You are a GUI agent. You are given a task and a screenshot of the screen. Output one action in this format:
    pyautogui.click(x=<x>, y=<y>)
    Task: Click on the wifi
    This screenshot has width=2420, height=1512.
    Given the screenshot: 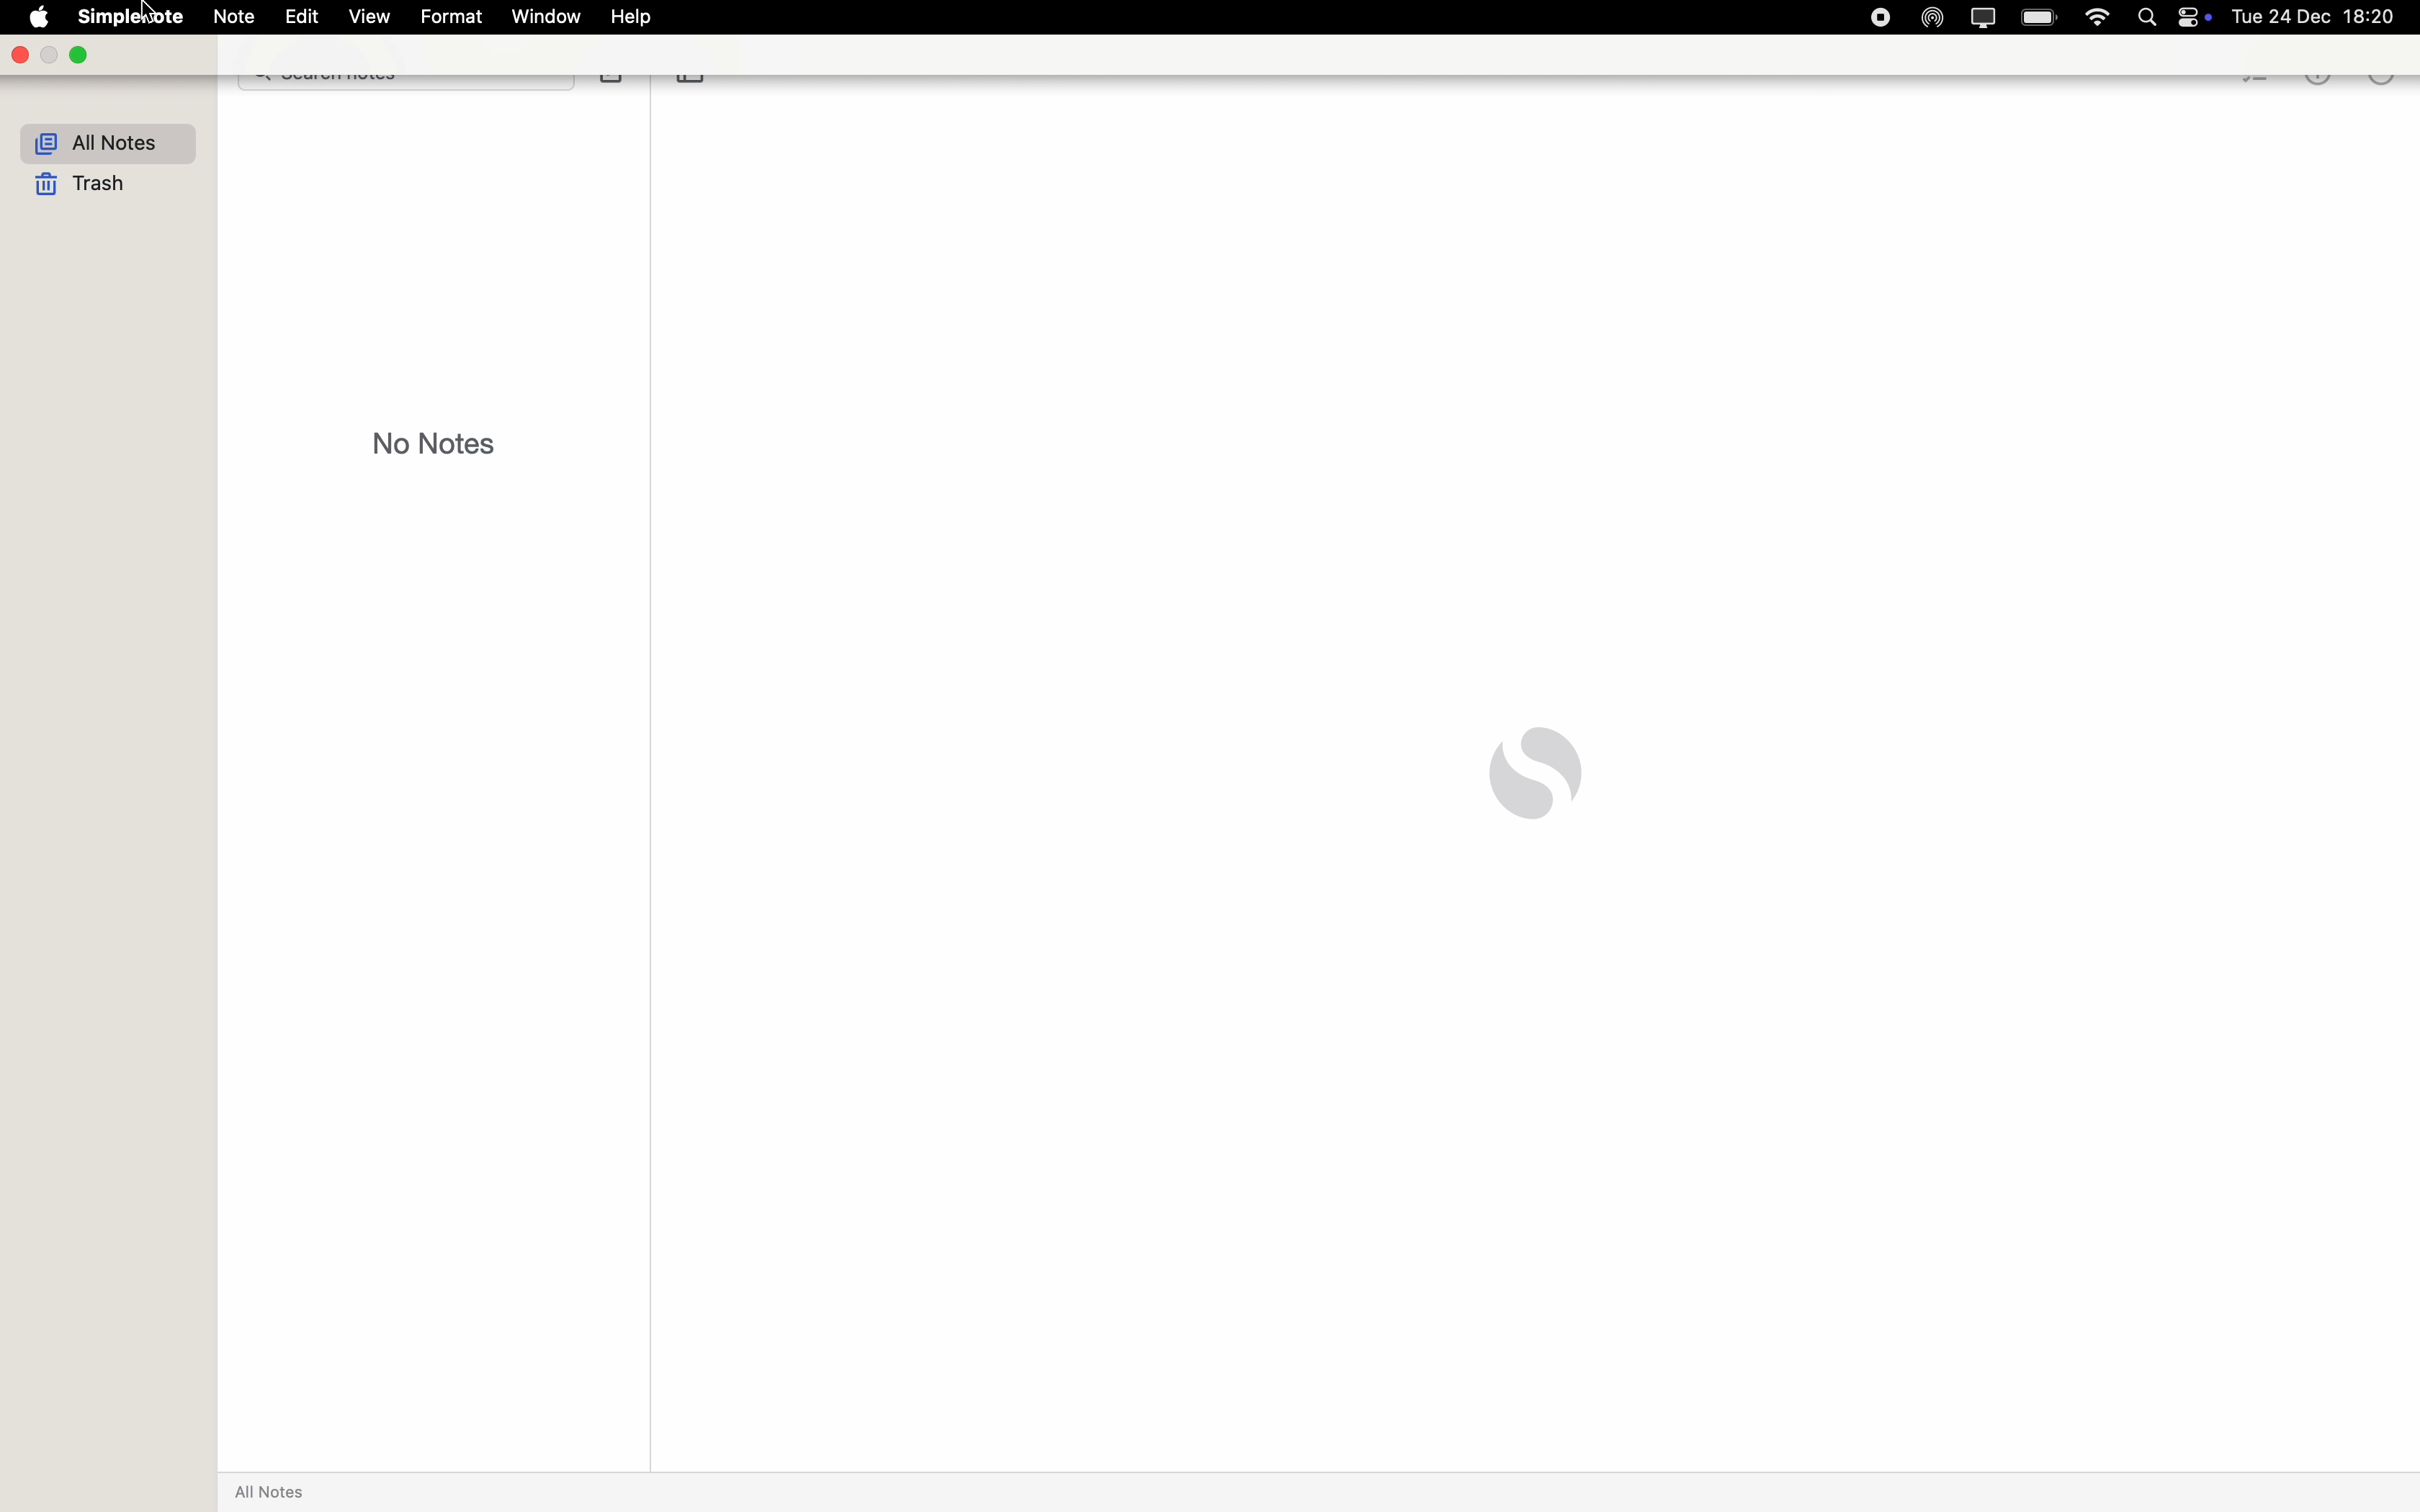 What is the action you would take?
    pyautogui.click(x=2098, y=19)
    